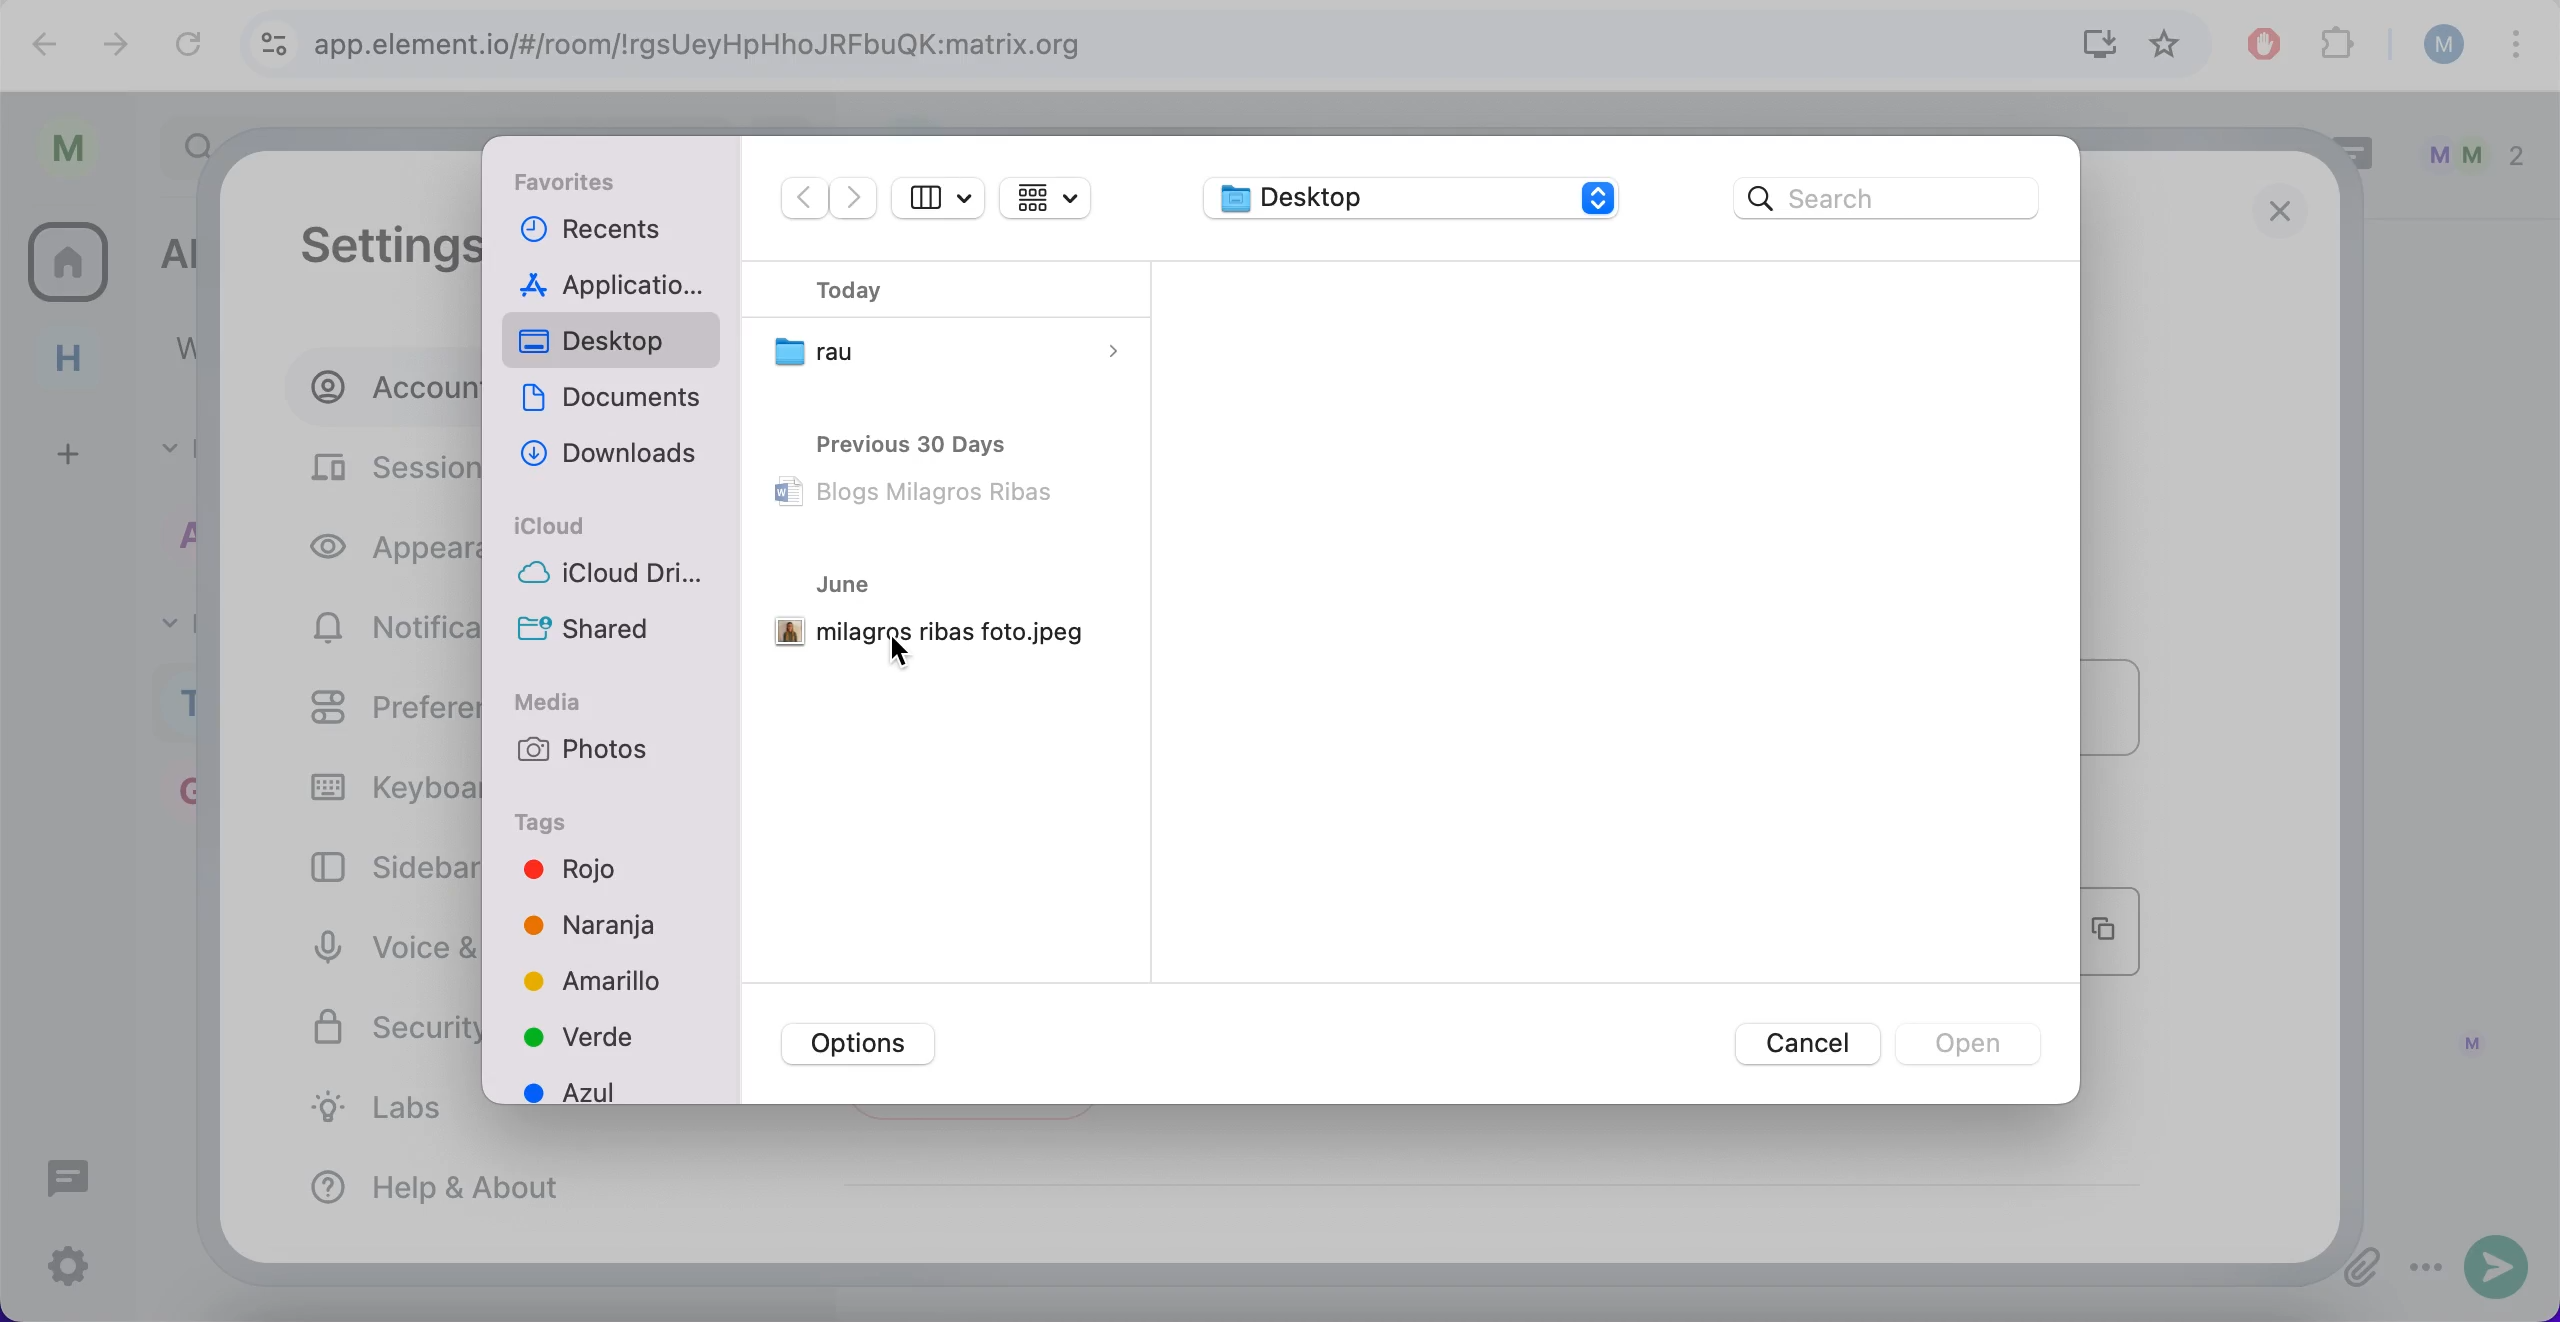 The image size is (2560, 1322). I want to click on backward, so click(804, 201).